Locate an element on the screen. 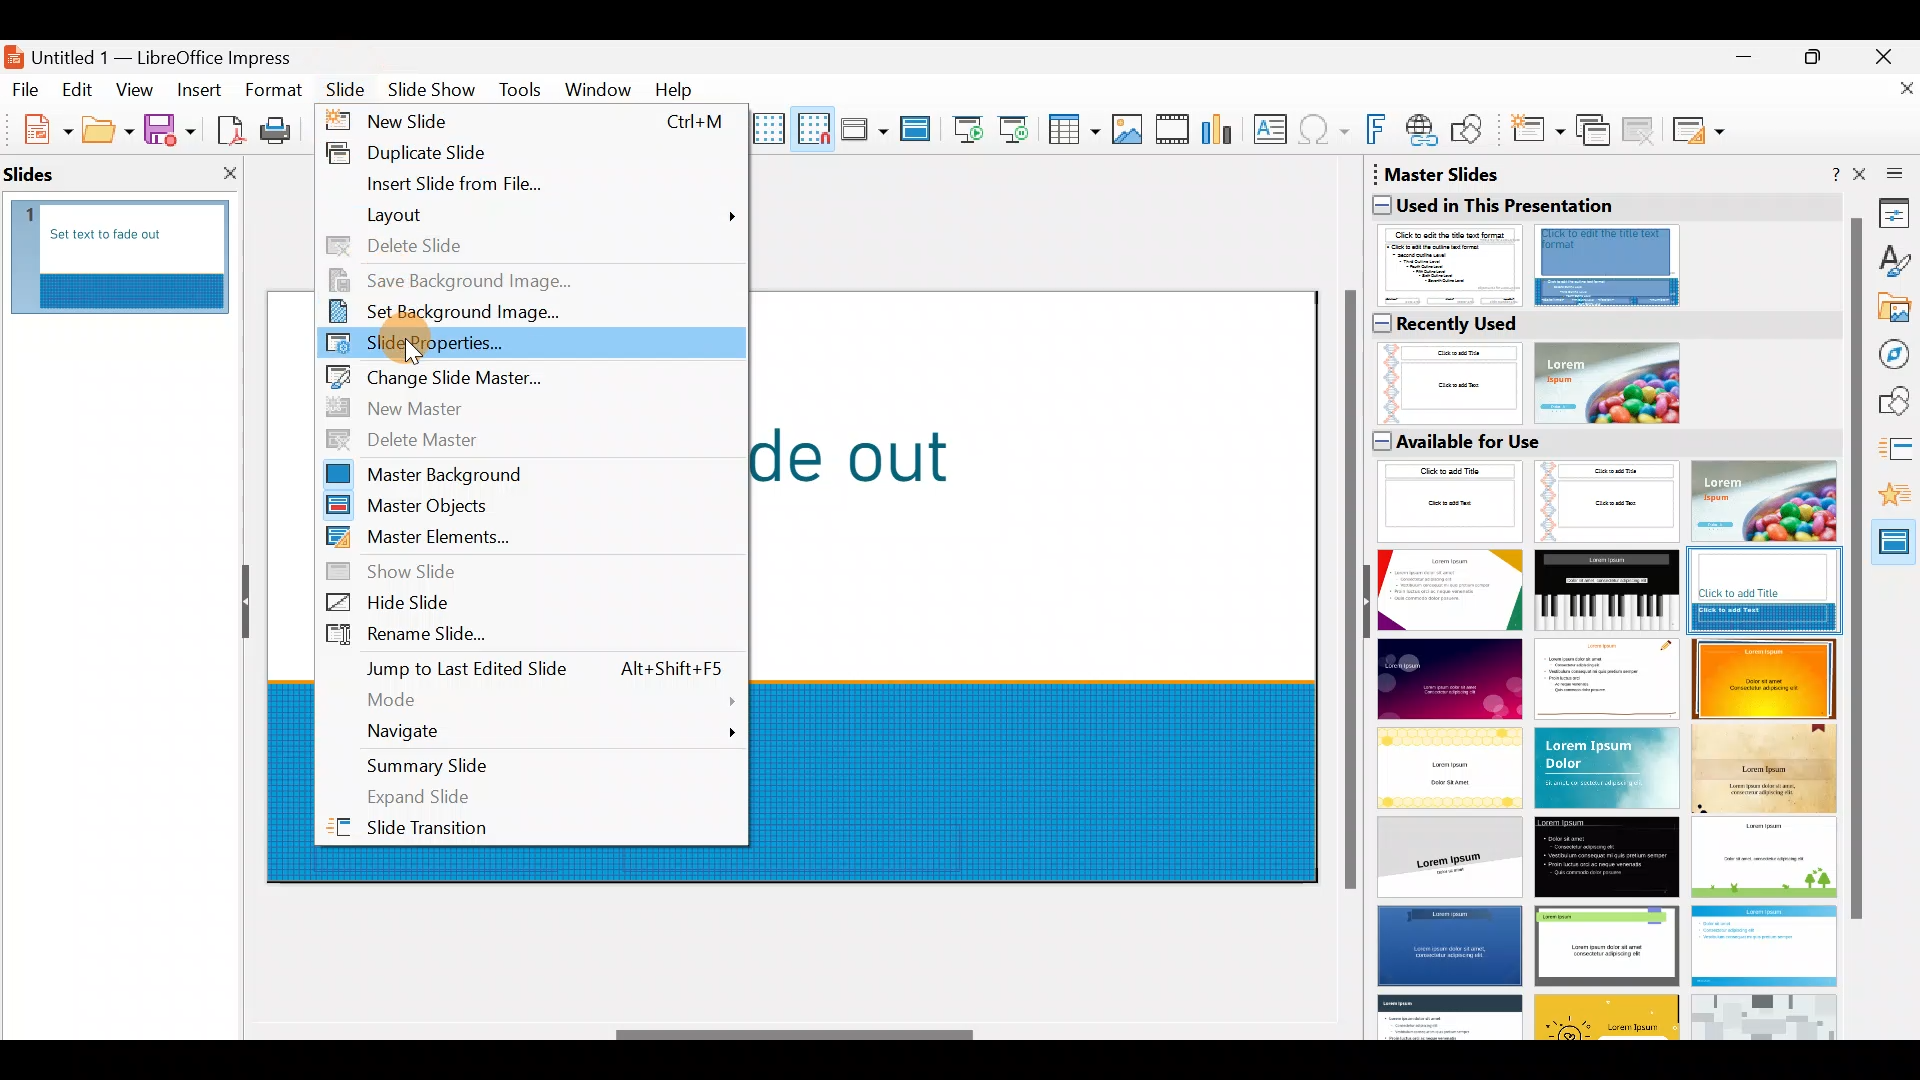 The height and width of the screenshot is (1080, 1920). Change slide master is located at coordinates (521, 376).